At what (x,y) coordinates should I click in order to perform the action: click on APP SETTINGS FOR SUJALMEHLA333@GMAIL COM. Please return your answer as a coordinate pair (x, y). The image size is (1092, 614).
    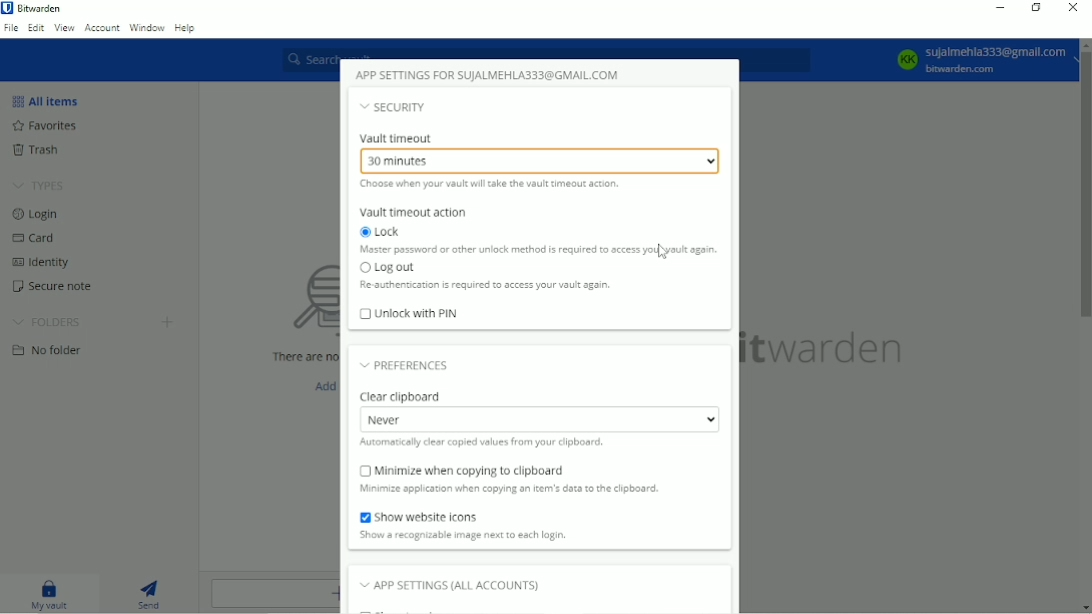
    Looking at the image, I should click on (490, 74).